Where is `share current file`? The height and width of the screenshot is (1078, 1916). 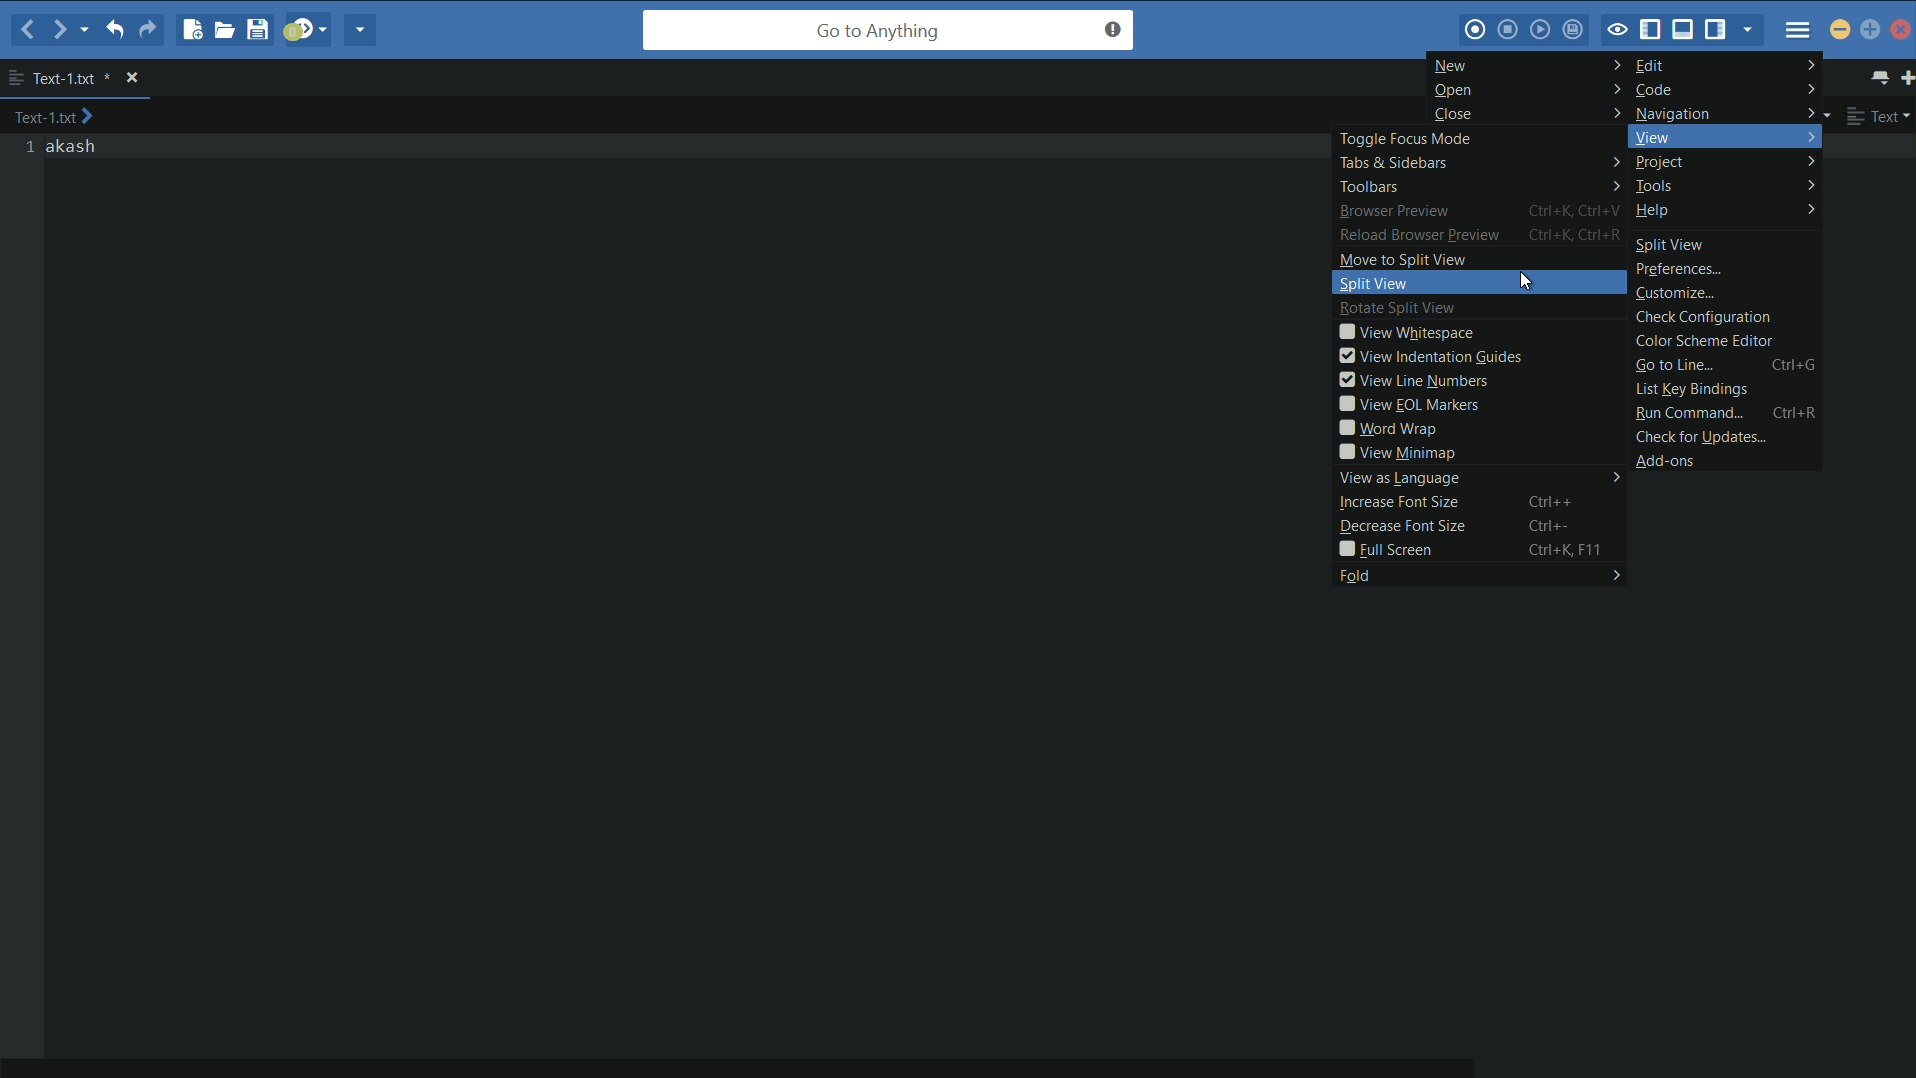 share current file is located at coordinates (359, 30).